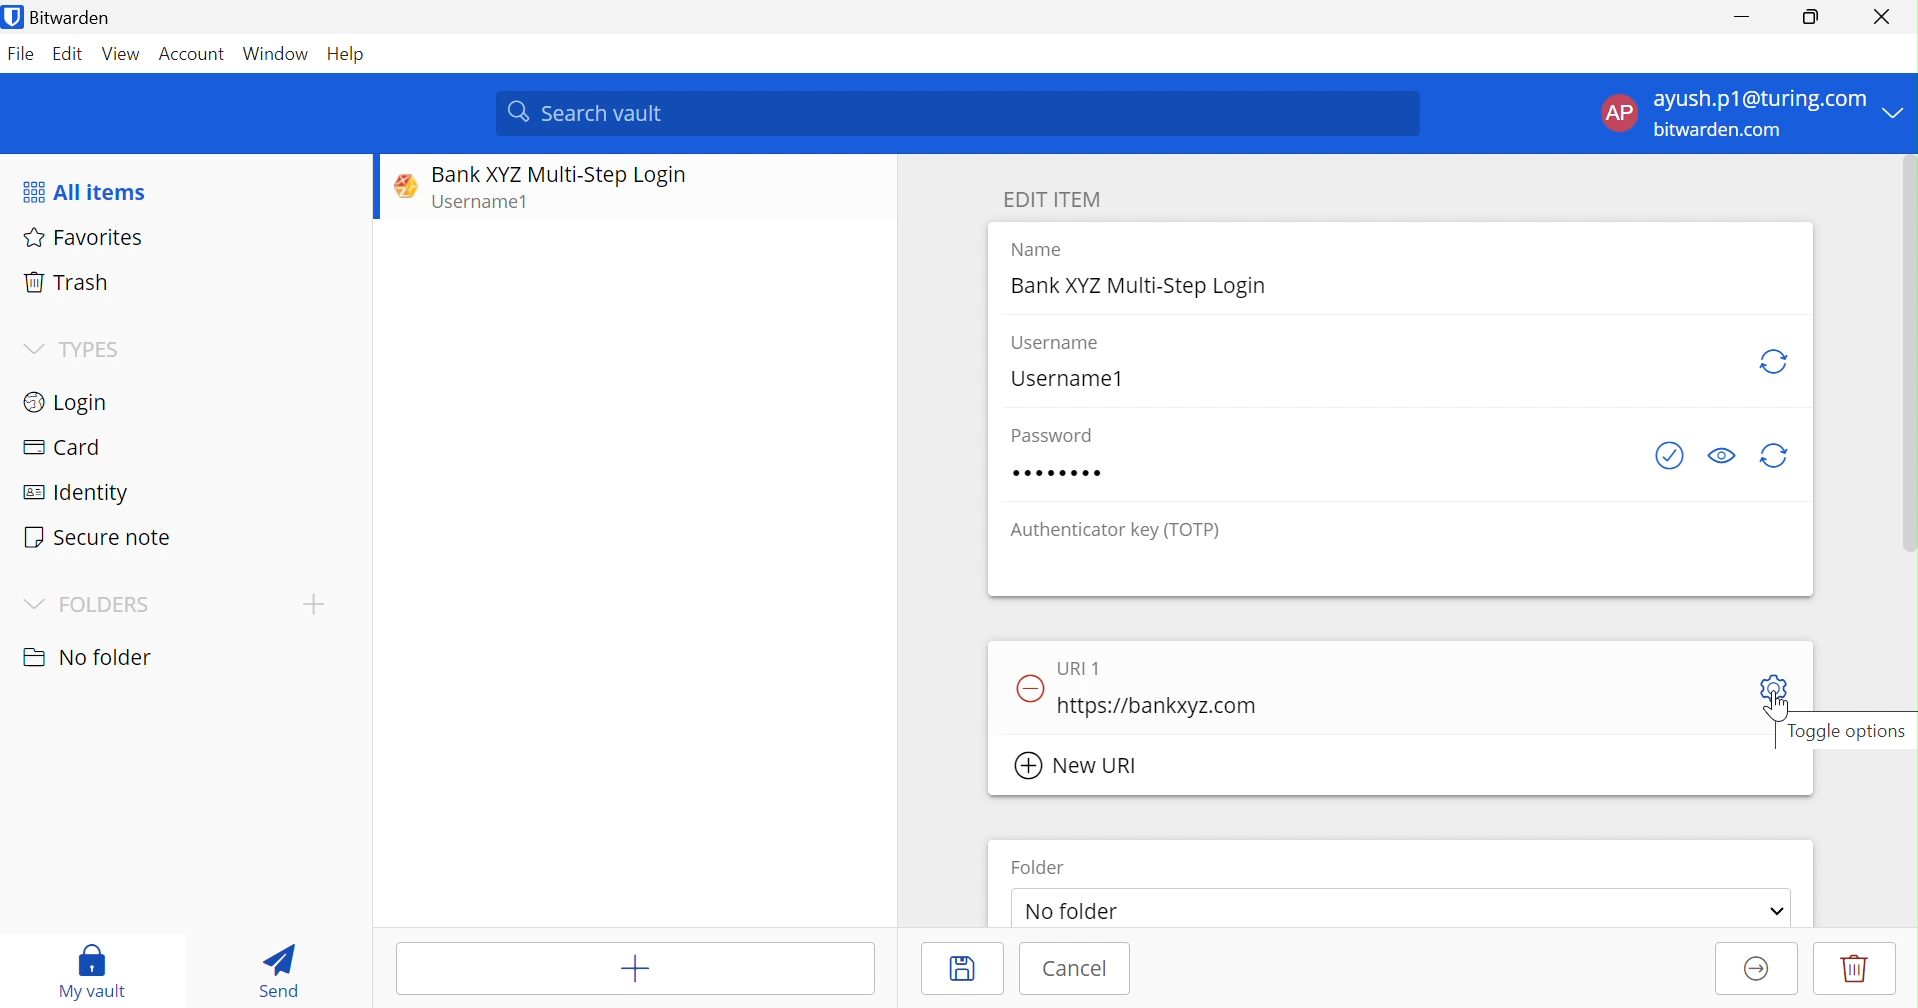 The width and height of the screenshot is (1918, 1008). What do you see at coordinates (1720, 130) in the screenshot?
I see `bitwarden.com` at bounding box center [1720, 130].